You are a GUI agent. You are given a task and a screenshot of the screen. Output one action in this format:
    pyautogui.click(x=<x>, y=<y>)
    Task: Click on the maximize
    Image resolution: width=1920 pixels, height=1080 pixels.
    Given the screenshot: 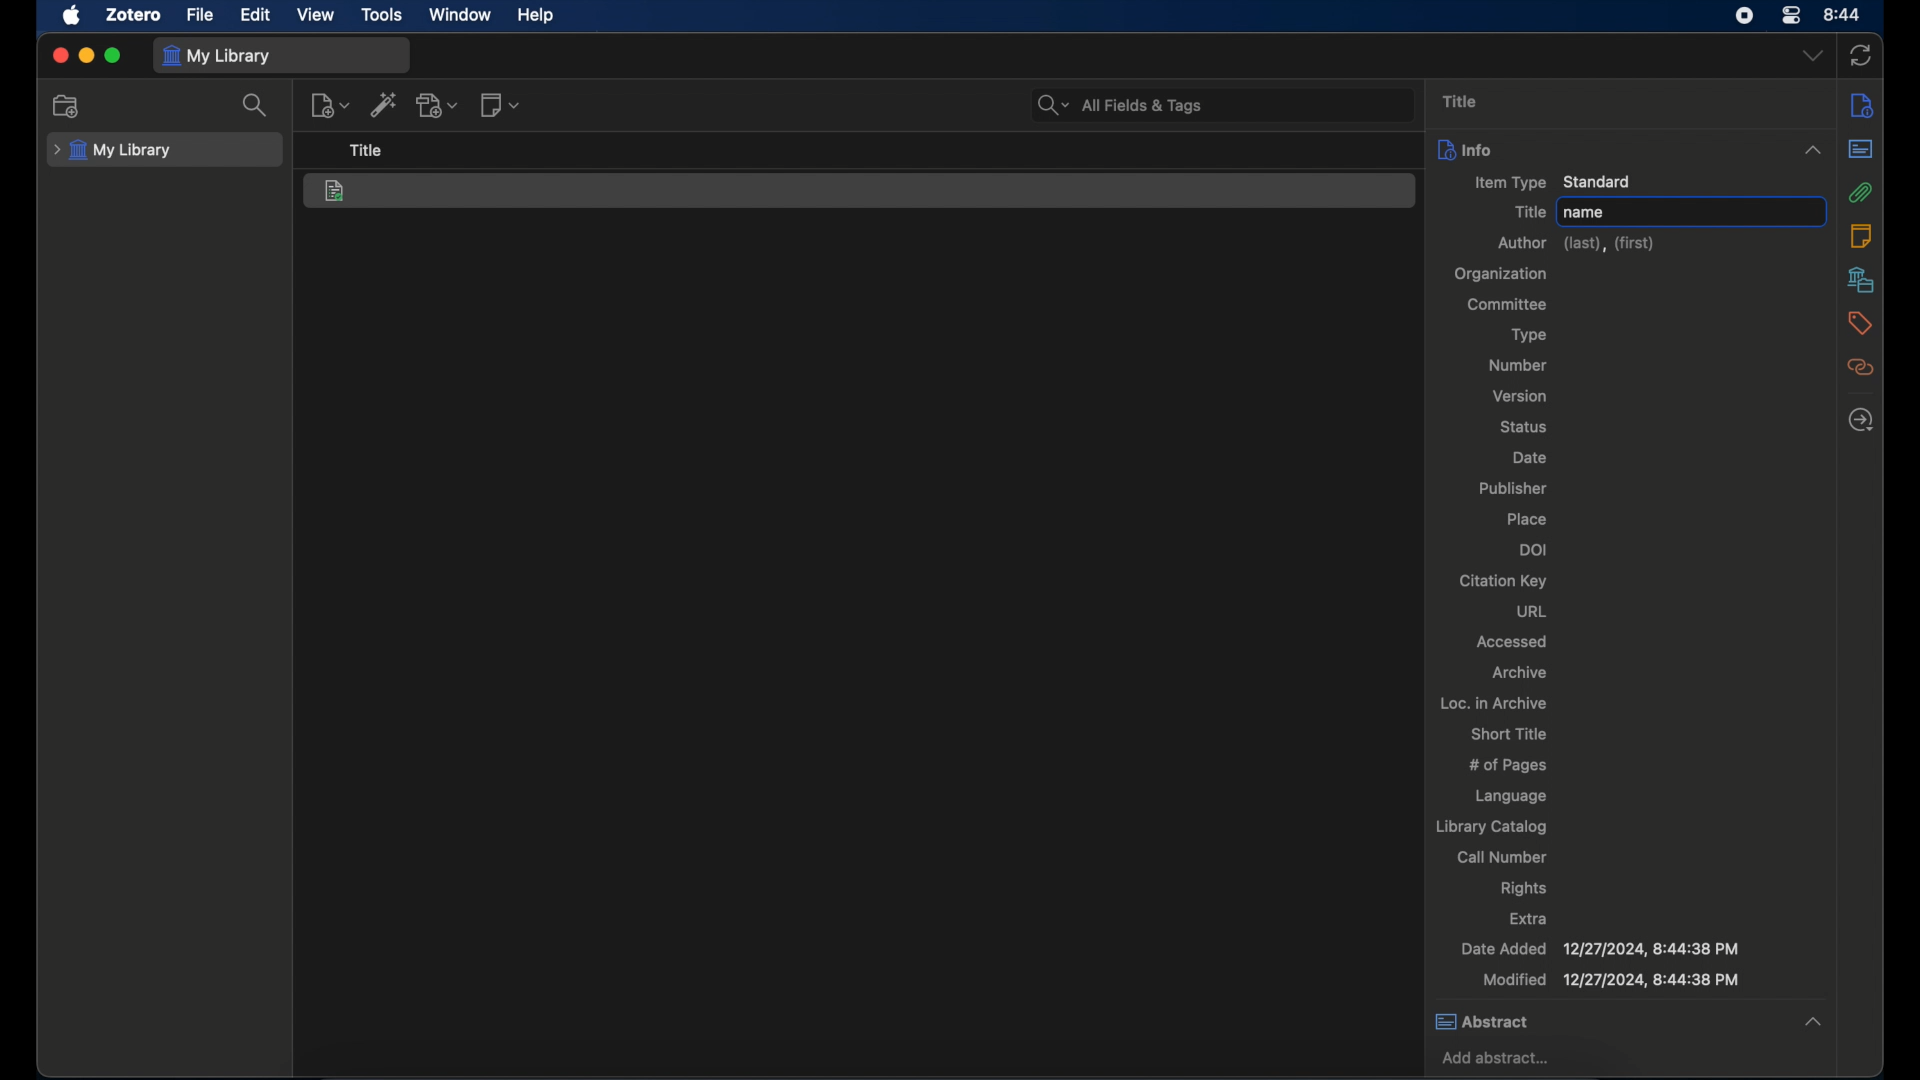 What is the action you would take?
    pyautogui.click(x=114, y=57)
    